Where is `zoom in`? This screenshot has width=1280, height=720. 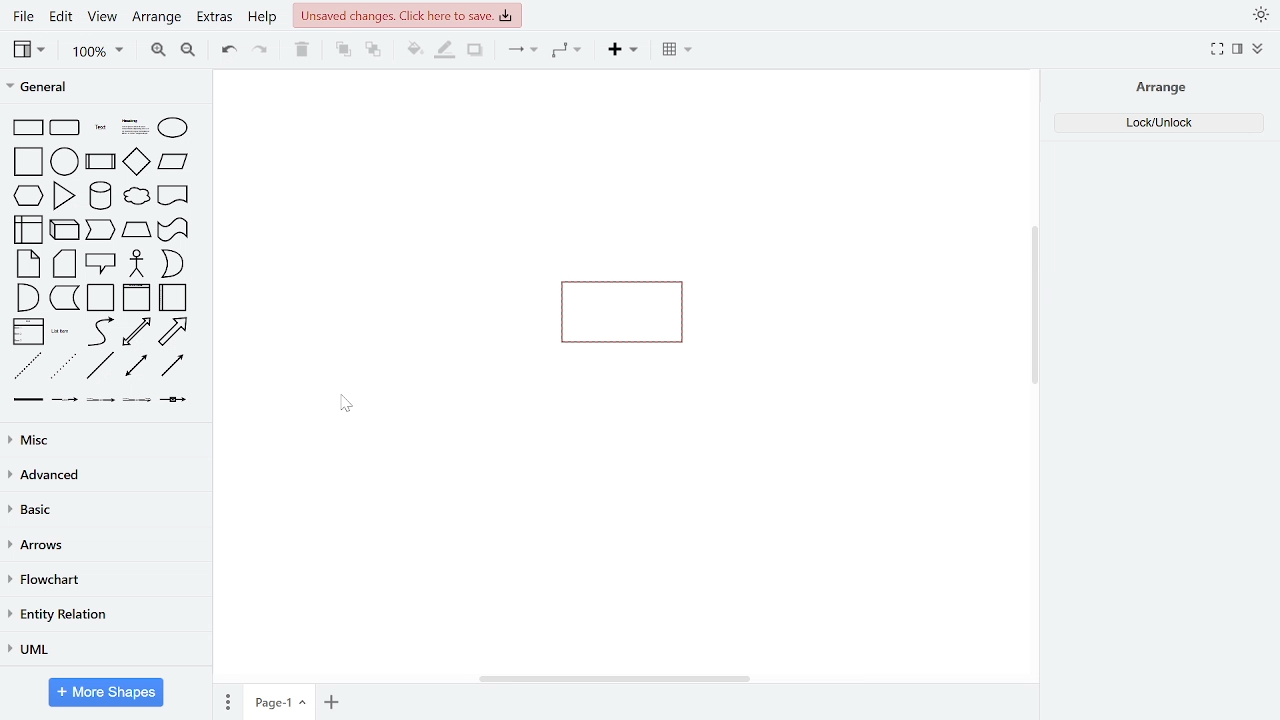
zoom in is located at coordinates (154, 50).